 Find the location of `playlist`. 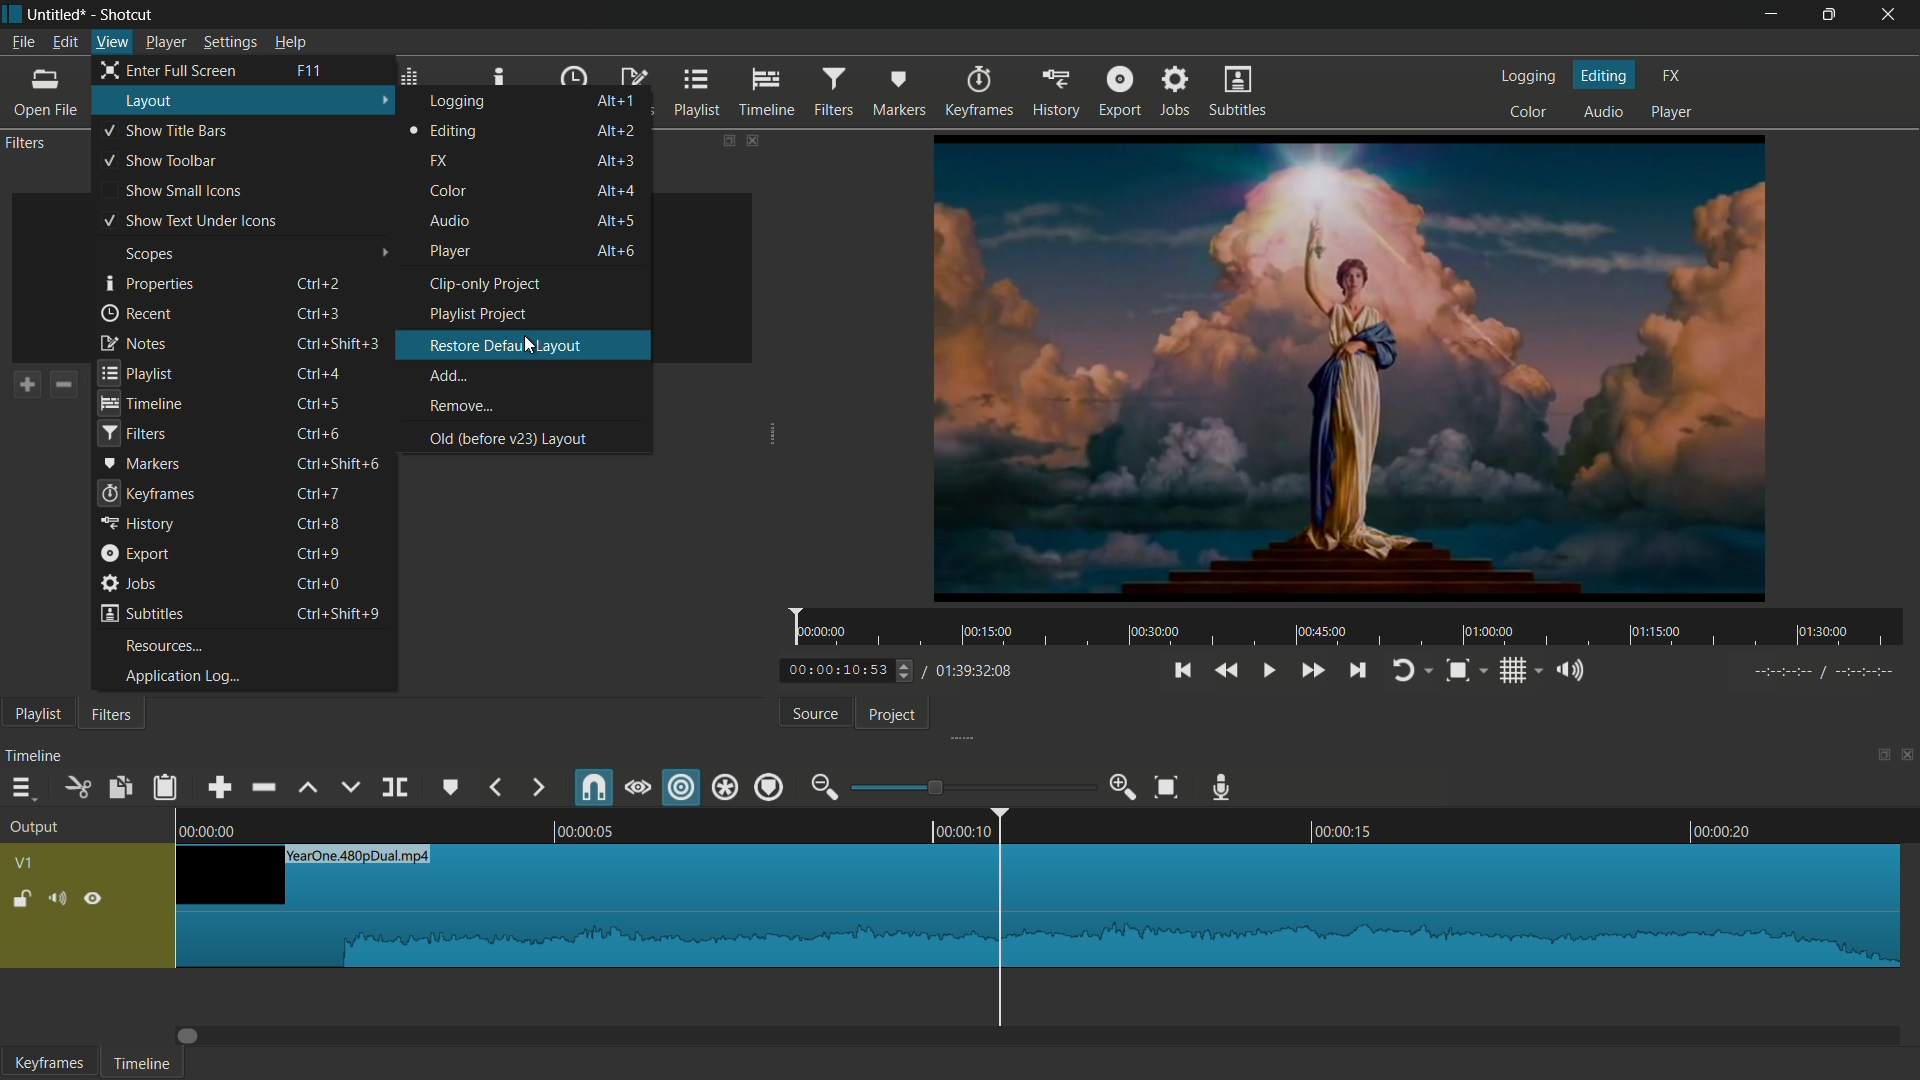

playlist is located at coordinates (32, 713).